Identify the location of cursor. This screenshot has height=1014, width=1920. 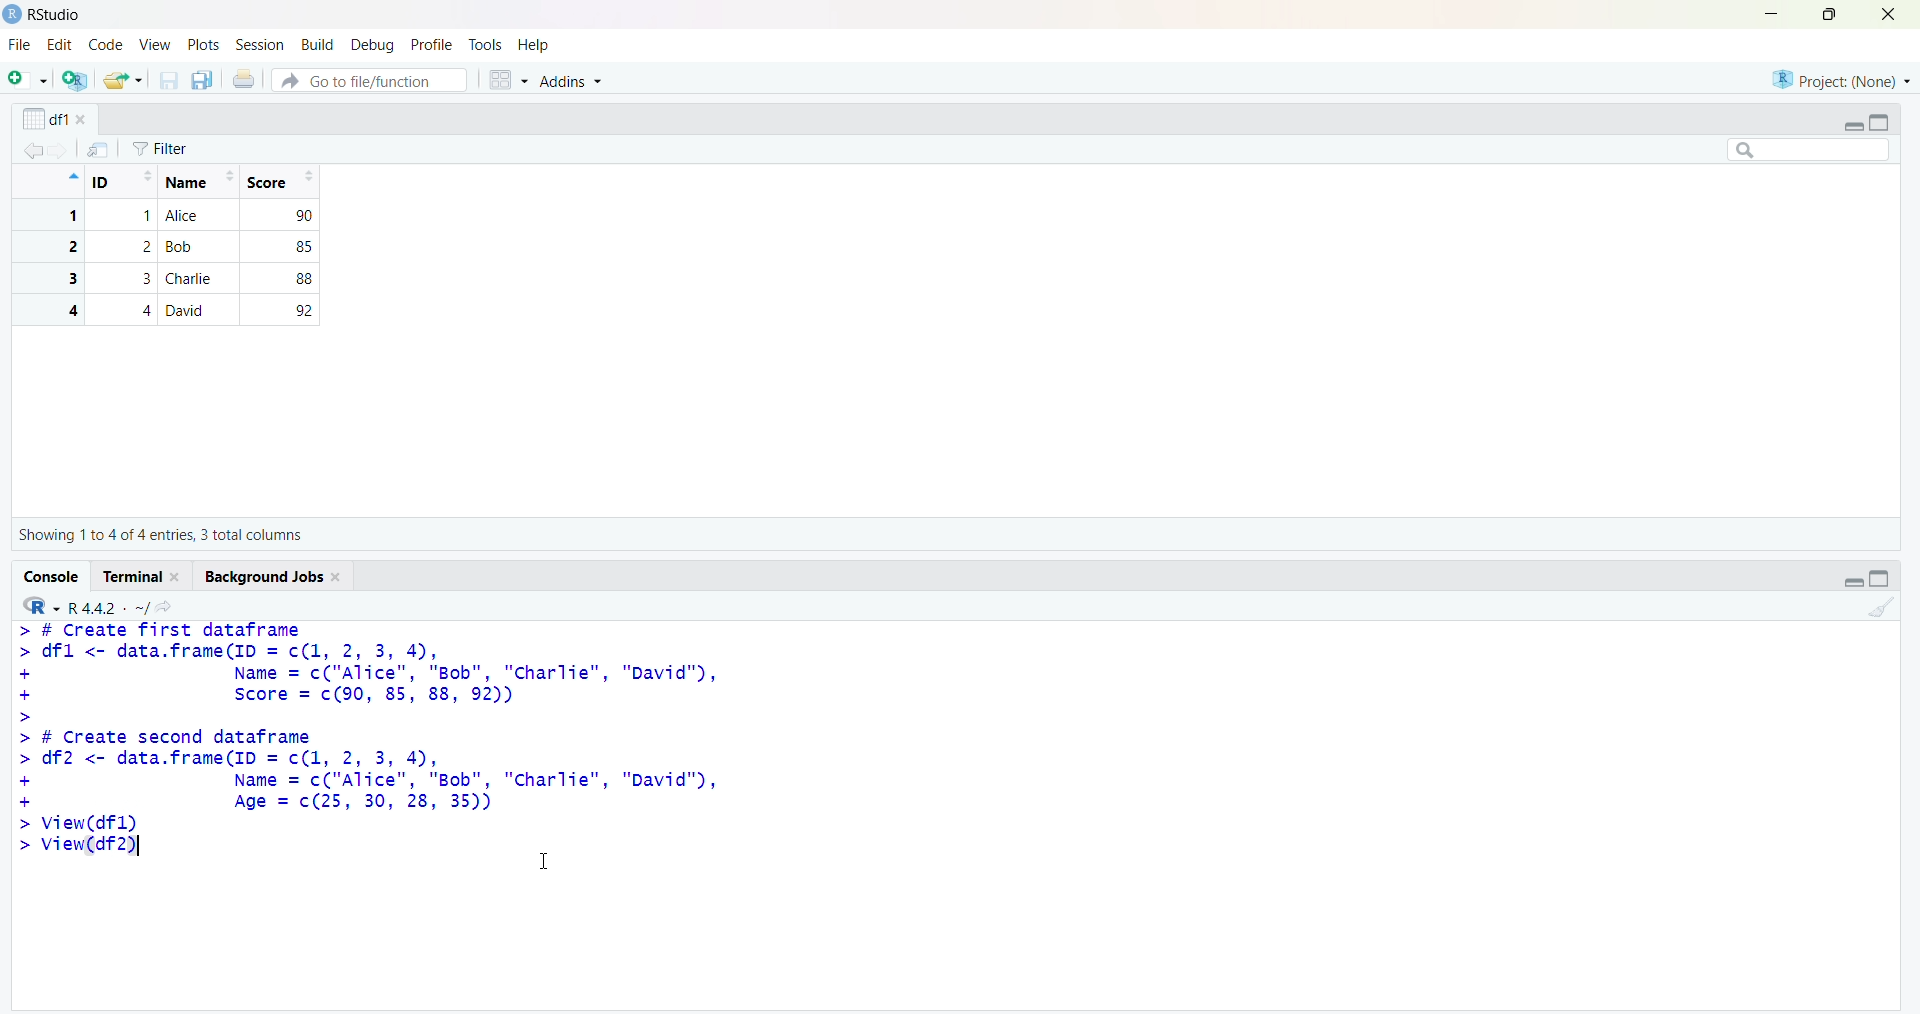
(545, 860).